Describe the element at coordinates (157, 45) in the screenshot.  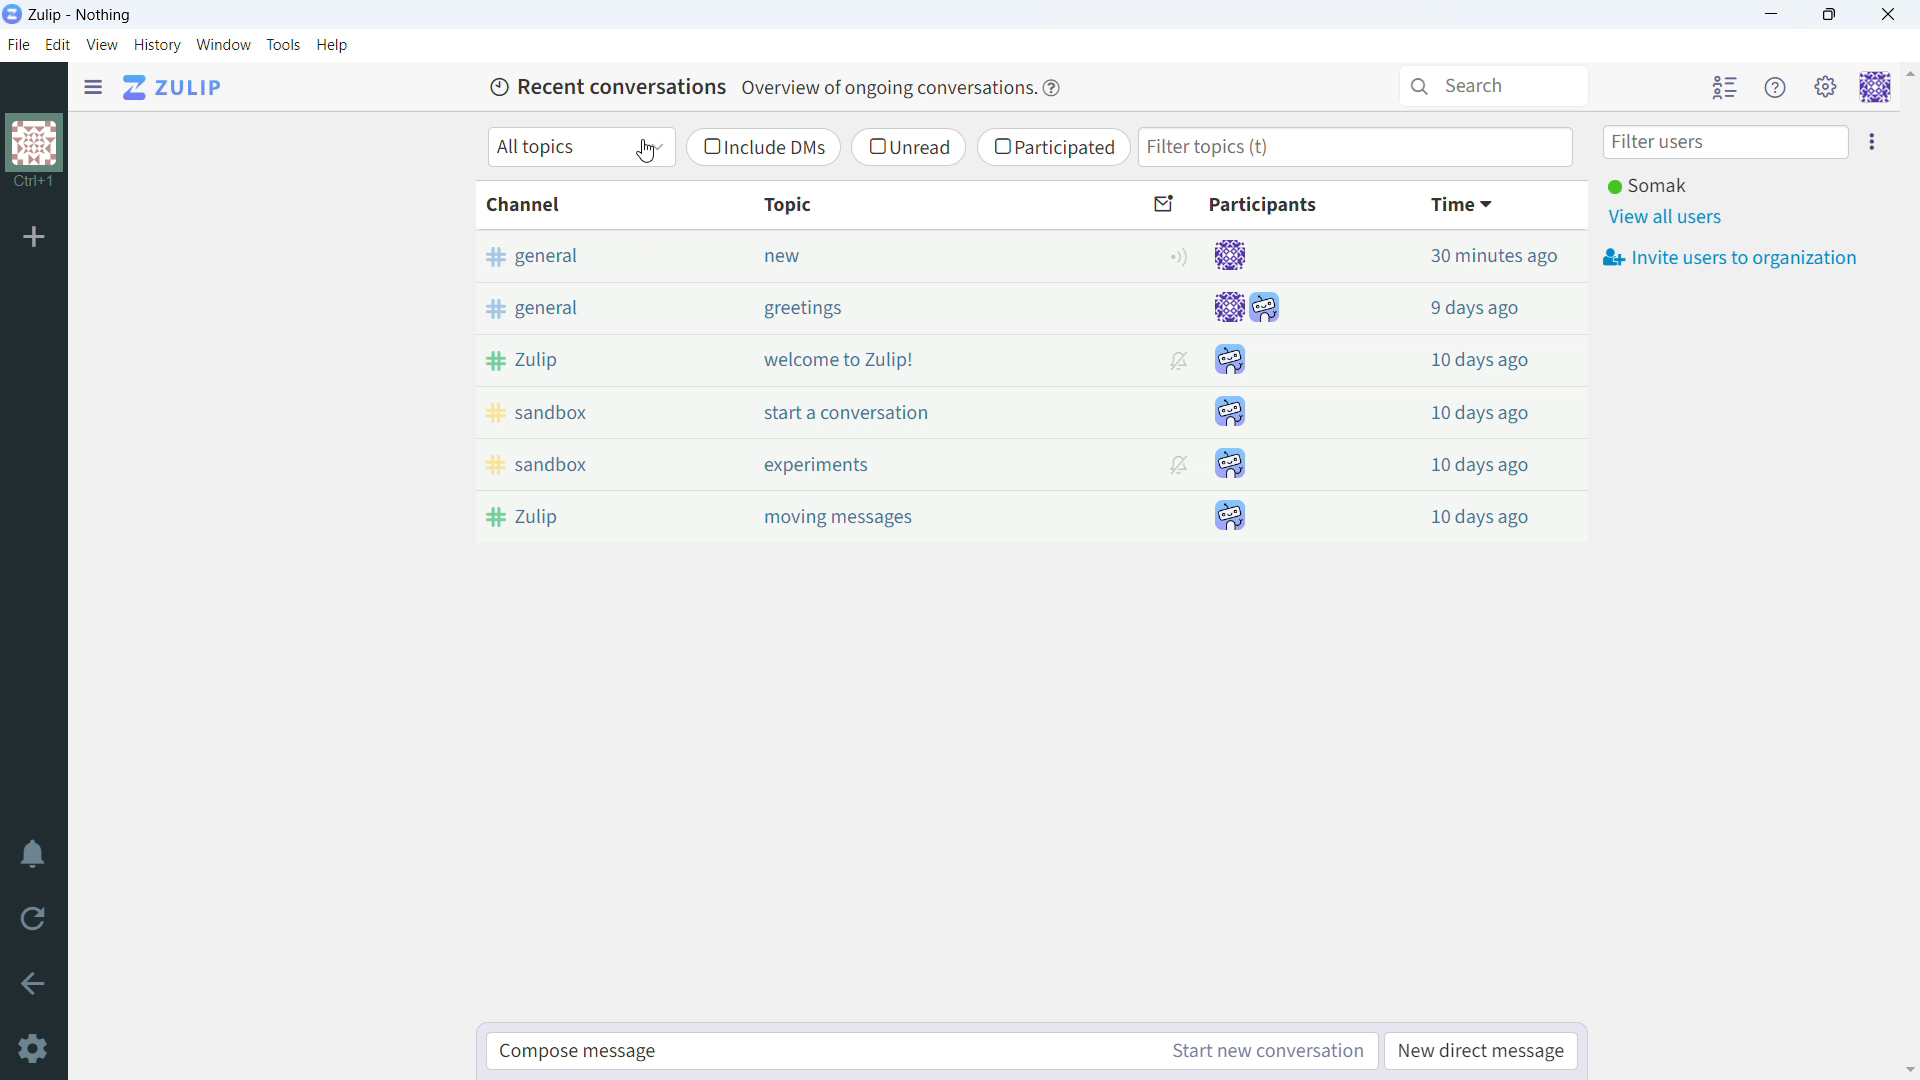
I see `history` at that location.